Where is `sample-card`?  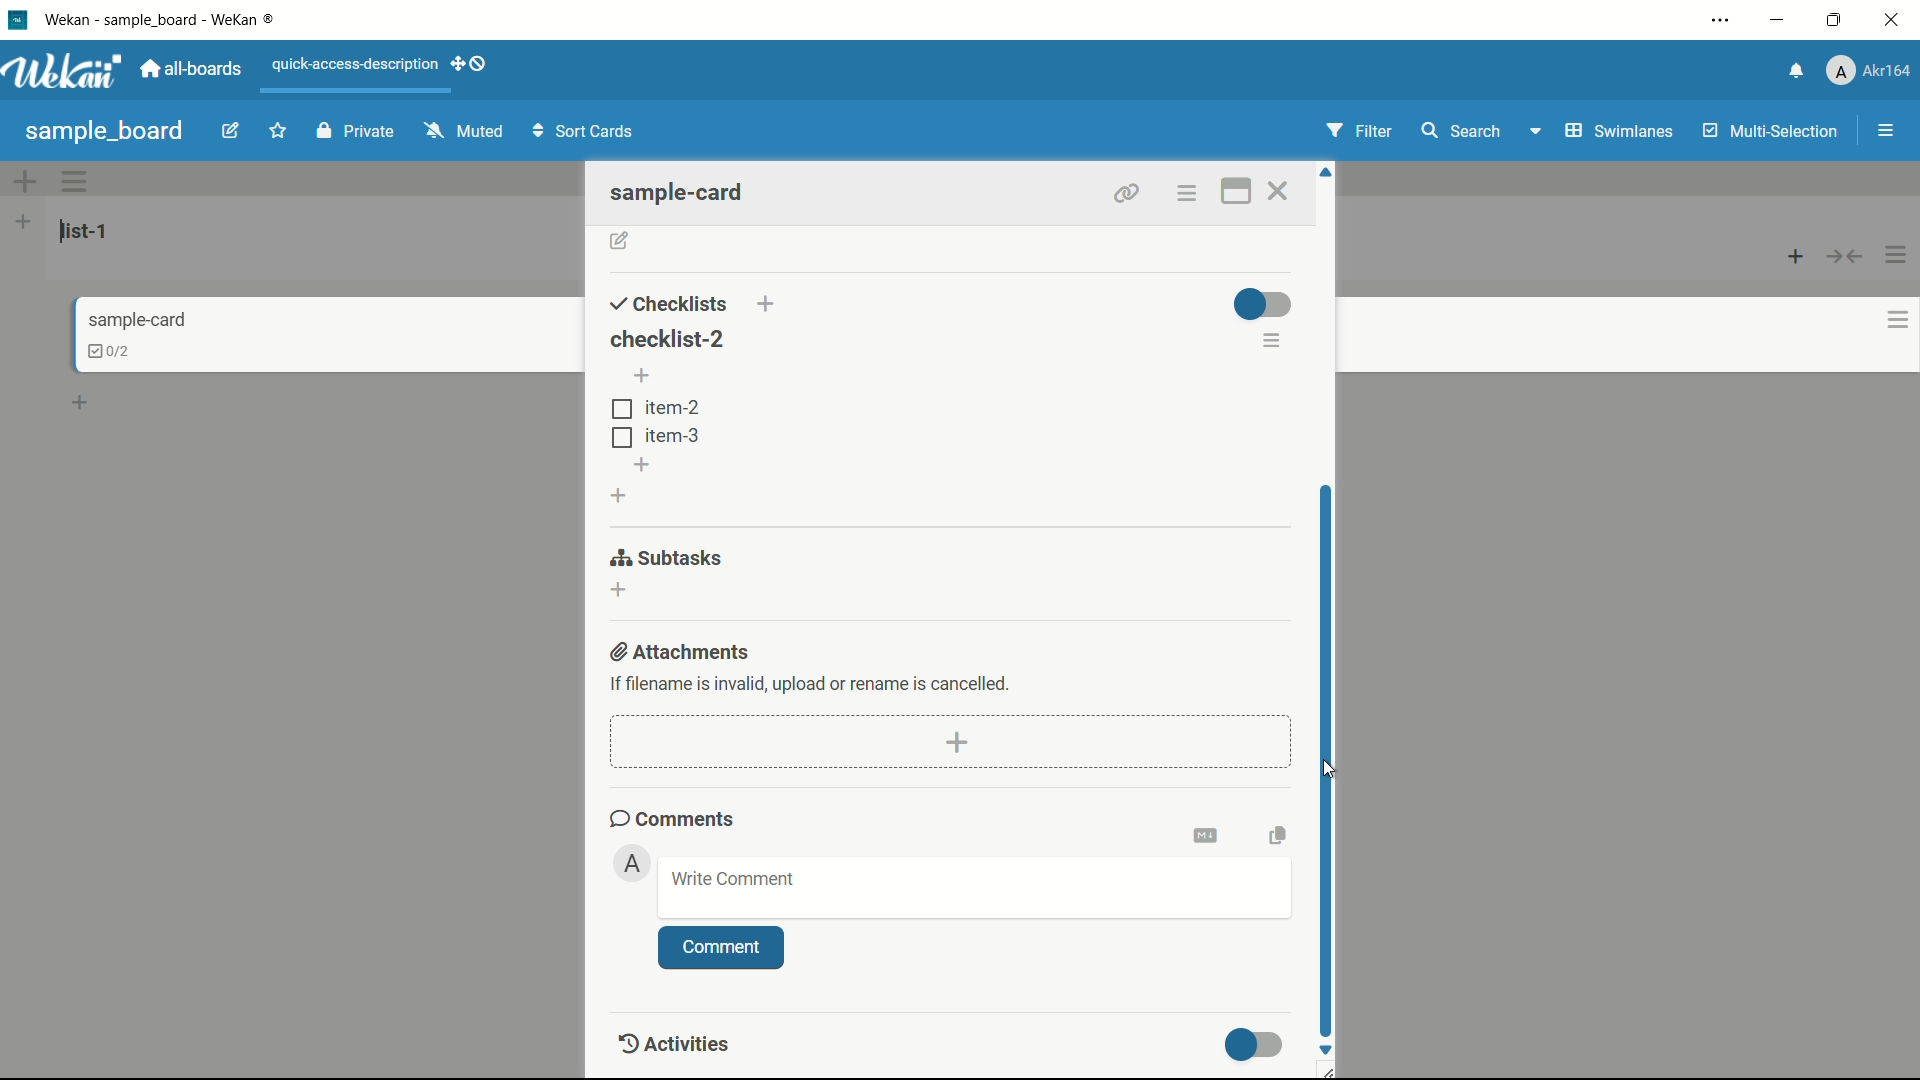 sample-card is located at coordinates (687, 192).